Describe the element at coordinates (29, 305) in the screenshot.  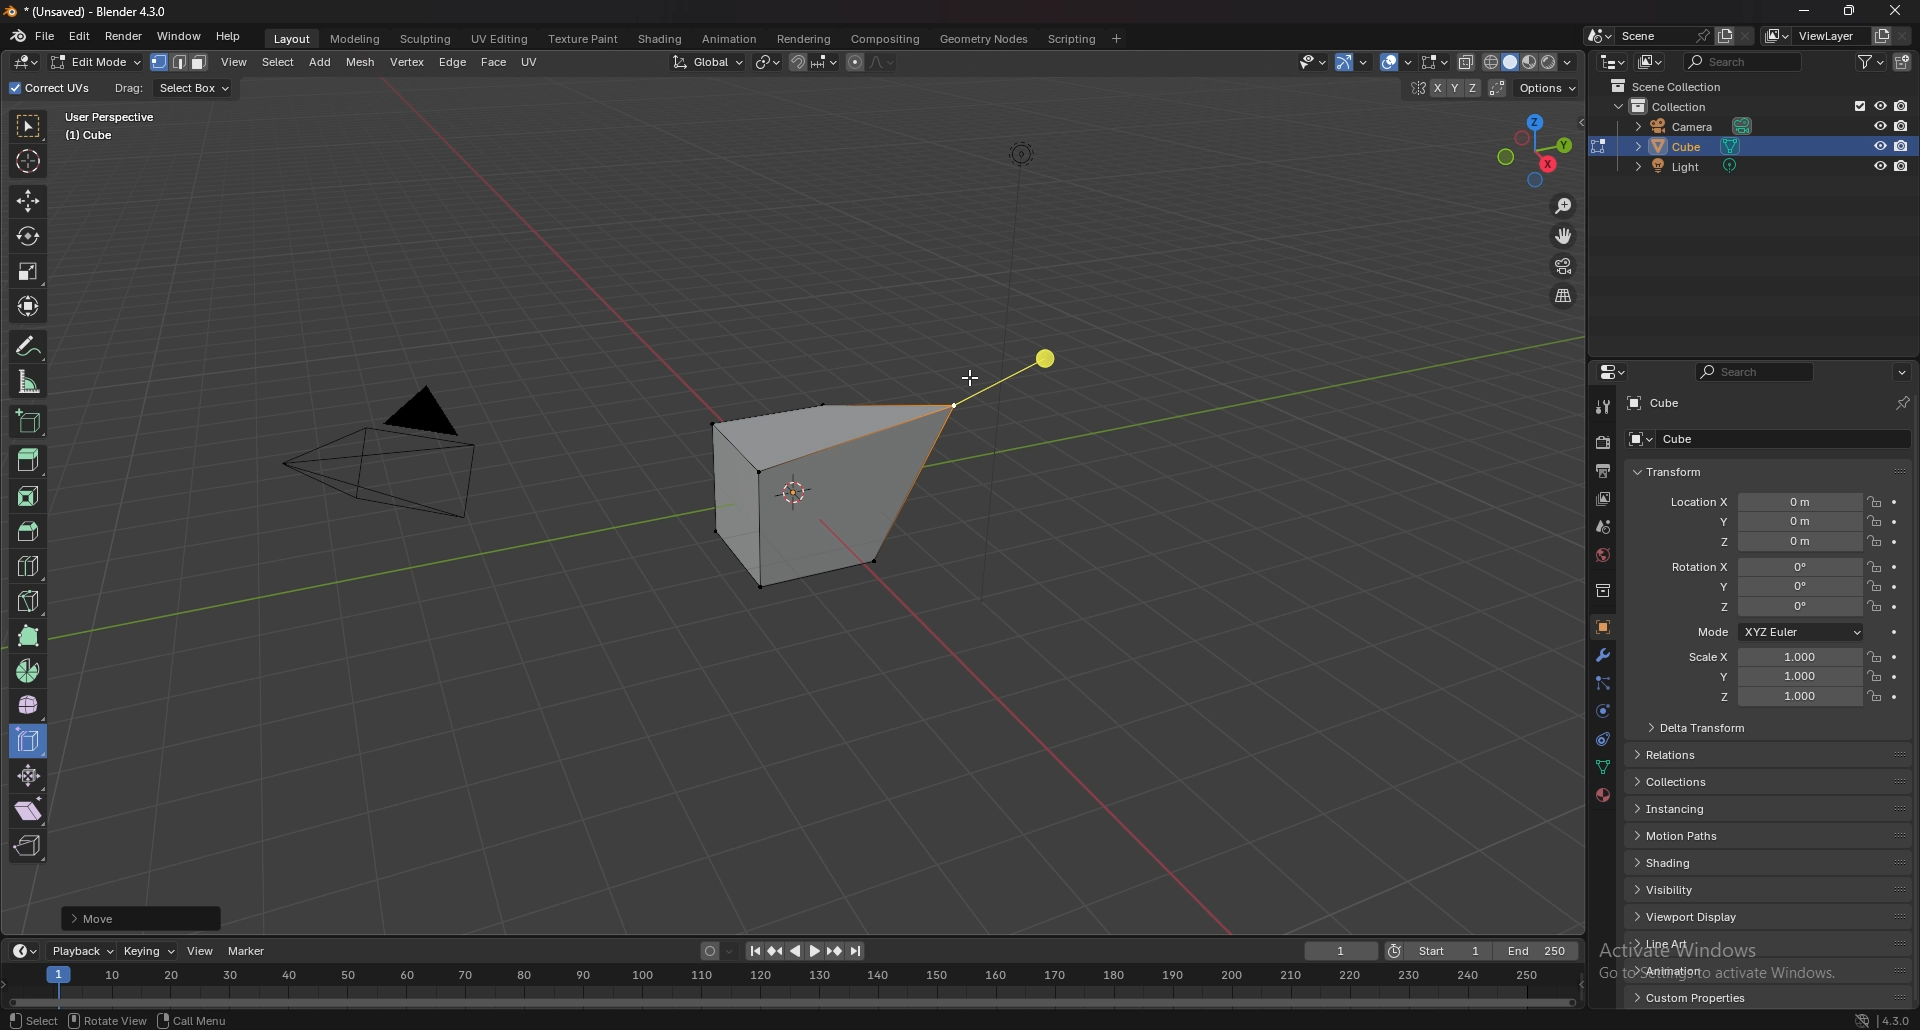
I see `transform` at that location.